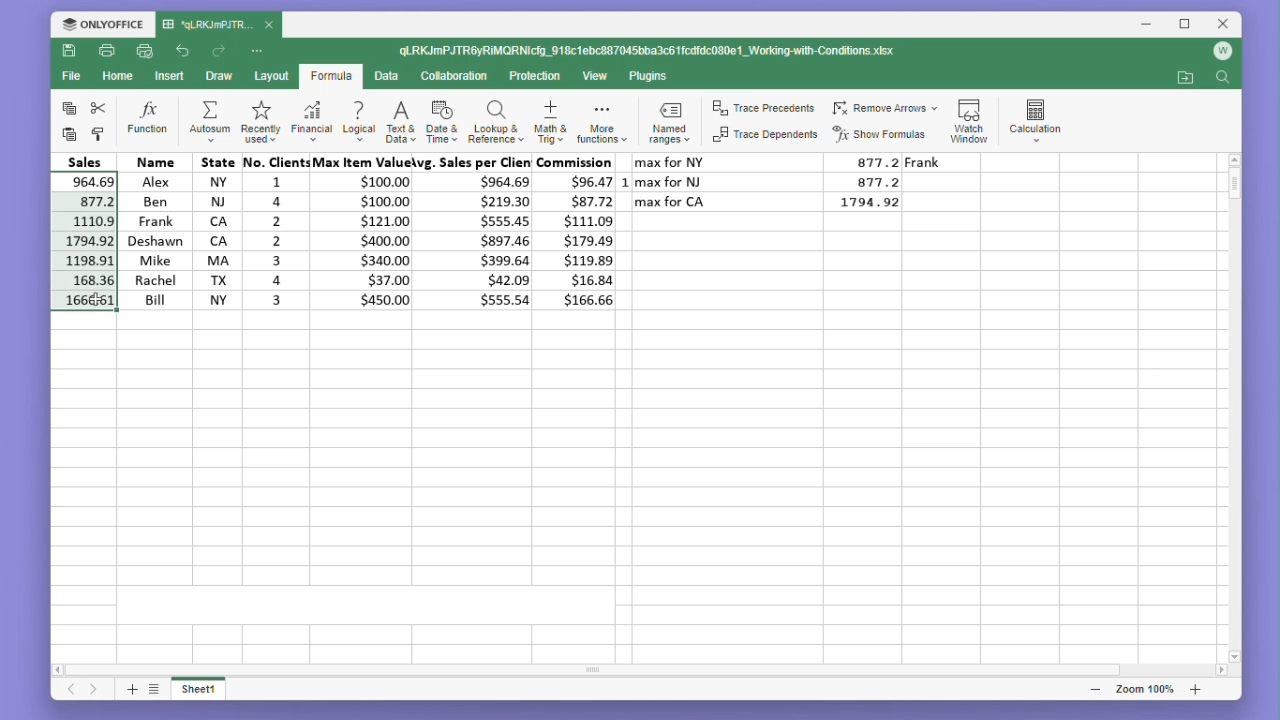 The image size is (1280, 720). What do you see at coordinates (82, 241) in the screenshot?
I see `Selected cells` at bounding box center [82, 241].